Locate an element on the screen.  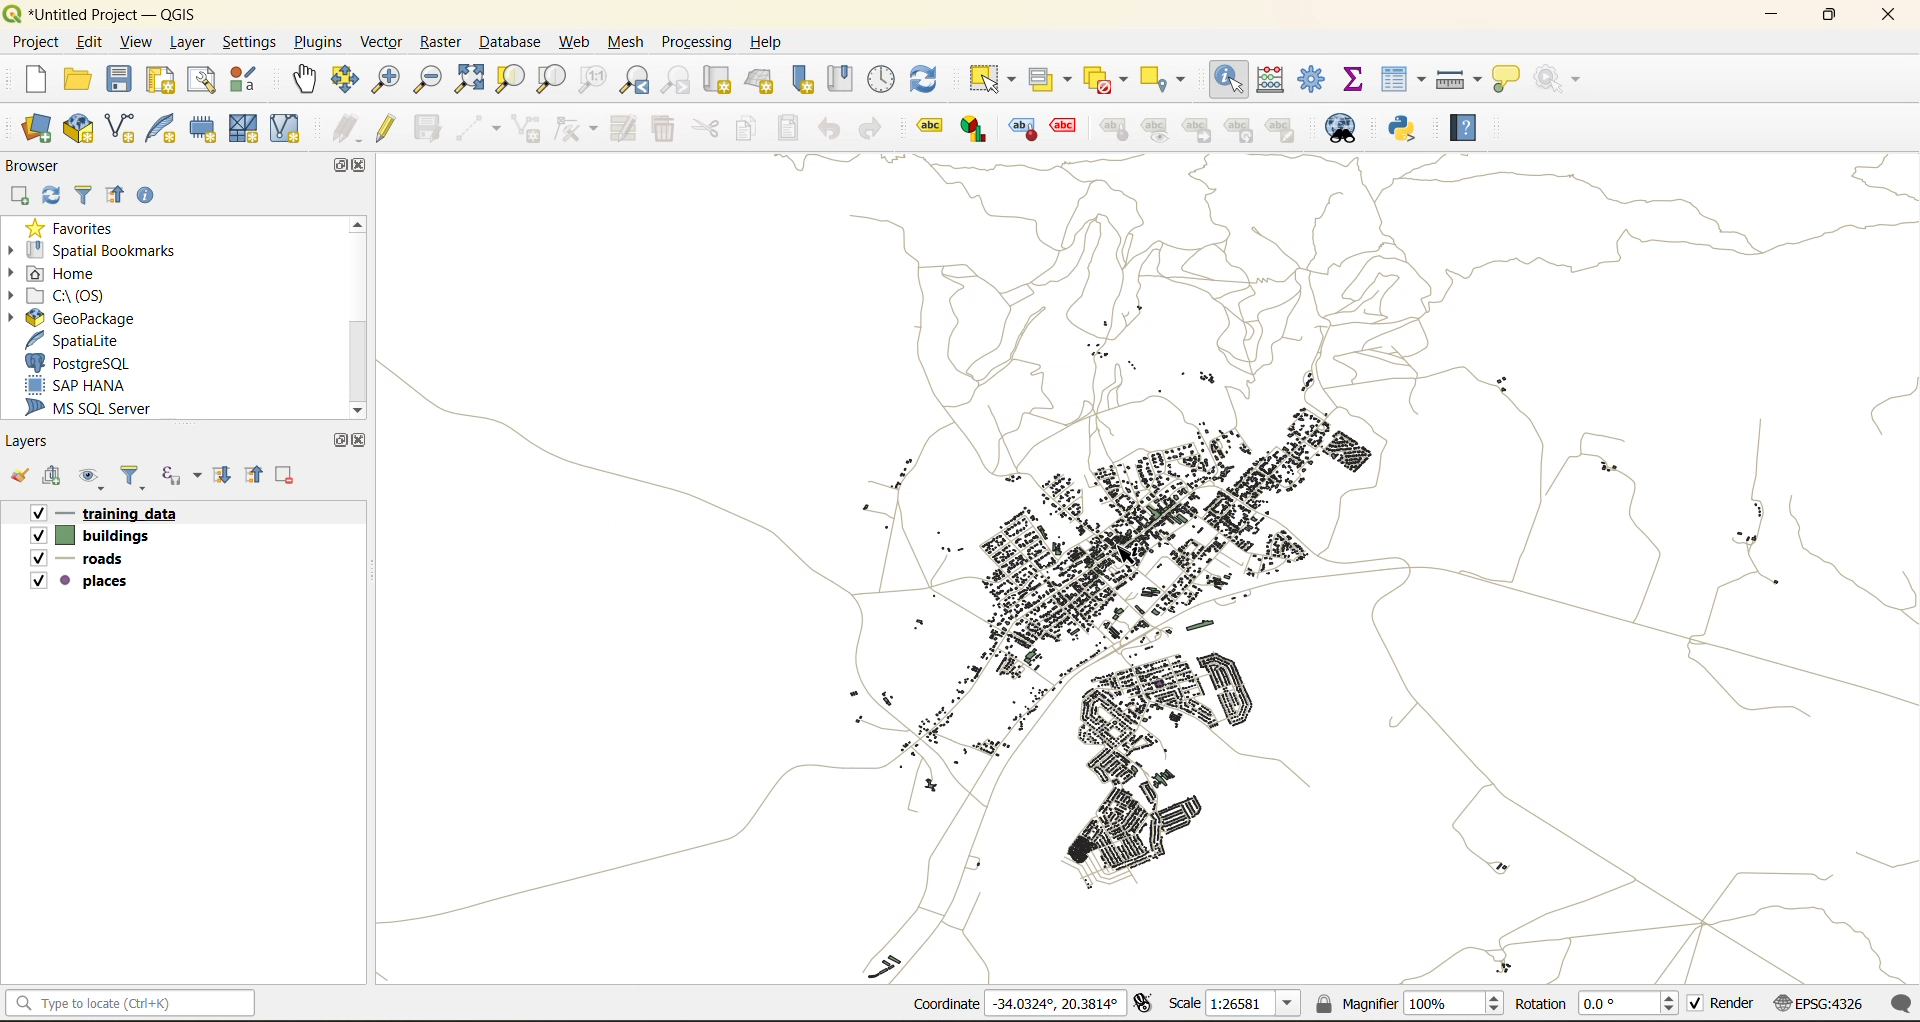
add polygon is located at coordinates (529, 134).